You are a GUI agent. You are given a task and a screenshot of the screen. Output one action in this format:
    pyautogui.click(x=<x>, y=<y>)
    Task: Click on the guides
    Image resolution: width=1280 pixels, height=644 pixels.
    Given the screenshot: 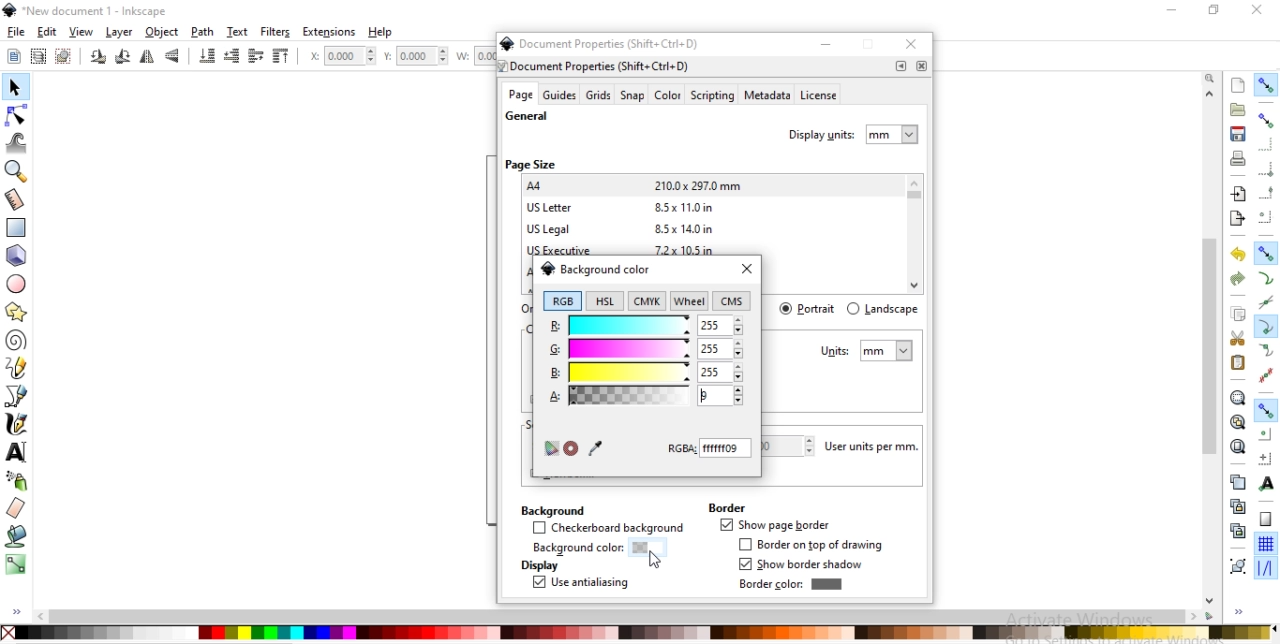 What is the action you would take?
    pyautogui.click(x=560, y=95)
    